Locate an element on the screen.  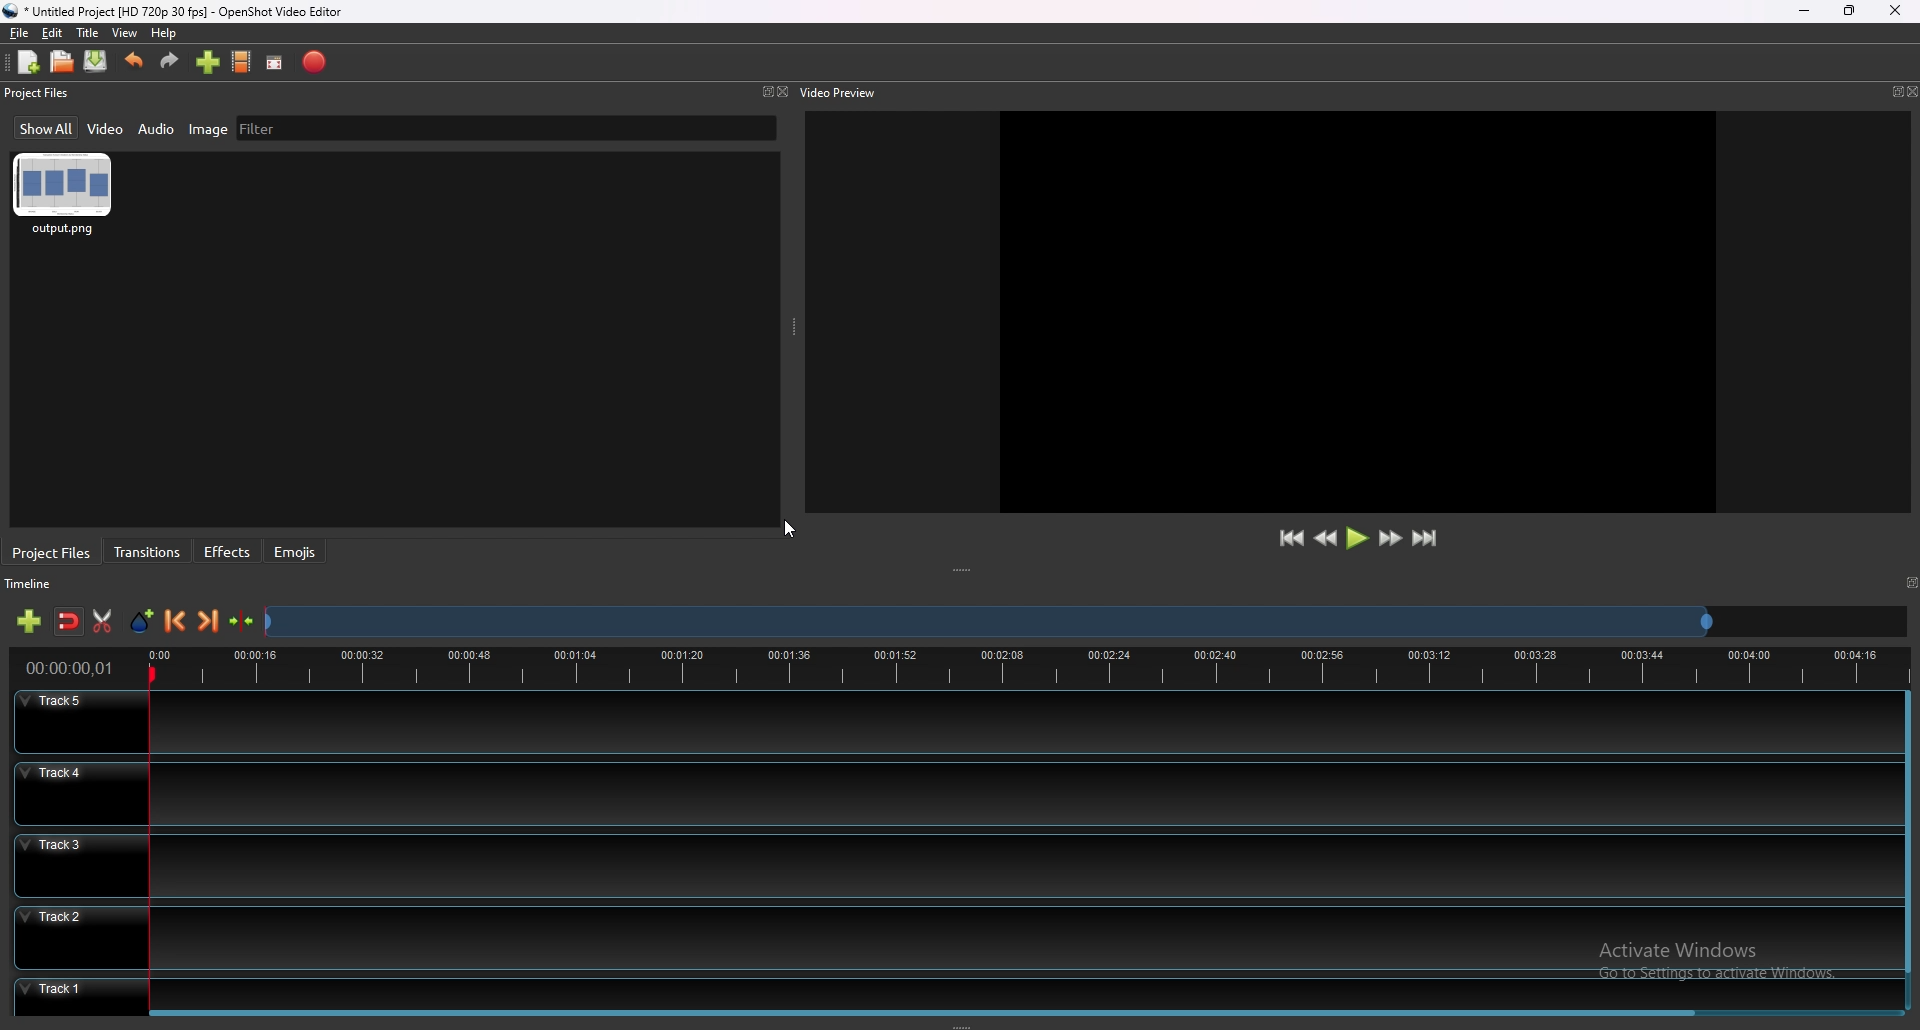
track 4 is located at coordinates (951, 793).